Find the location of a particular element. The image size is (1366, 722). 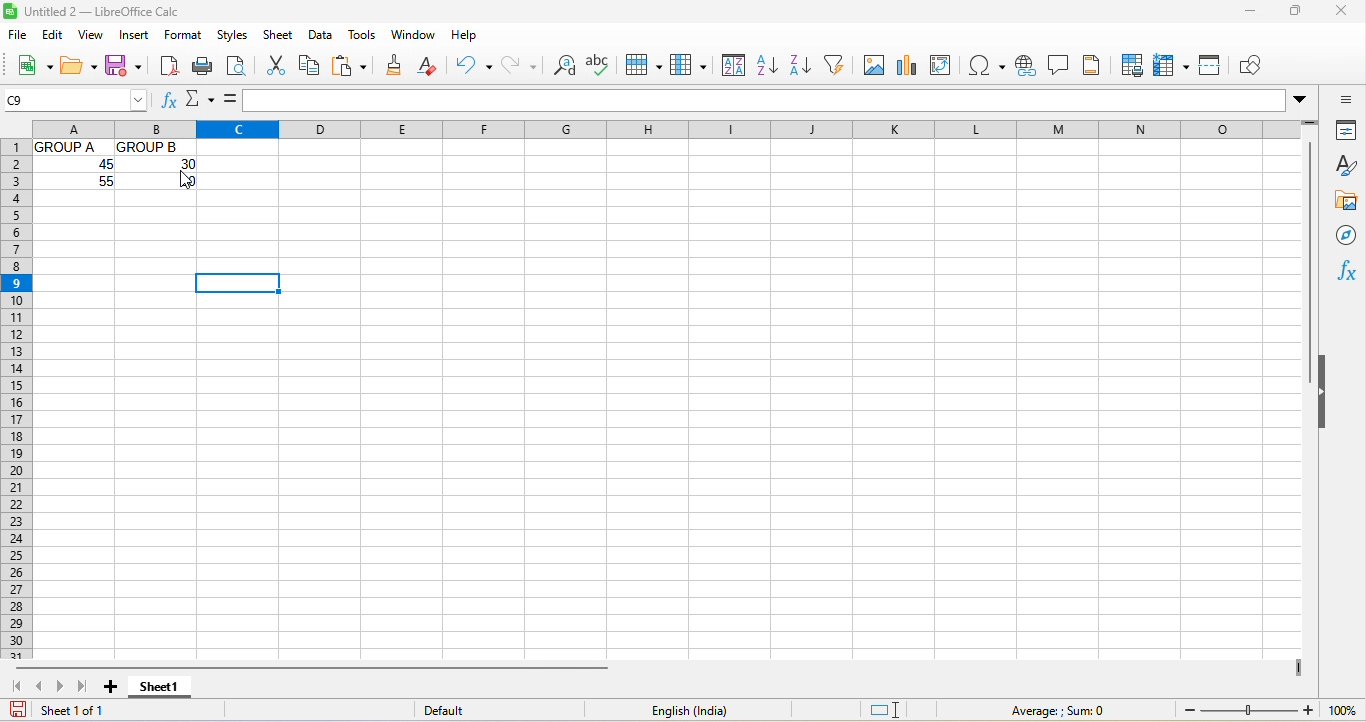

chart is located at coordinates (907, 65).